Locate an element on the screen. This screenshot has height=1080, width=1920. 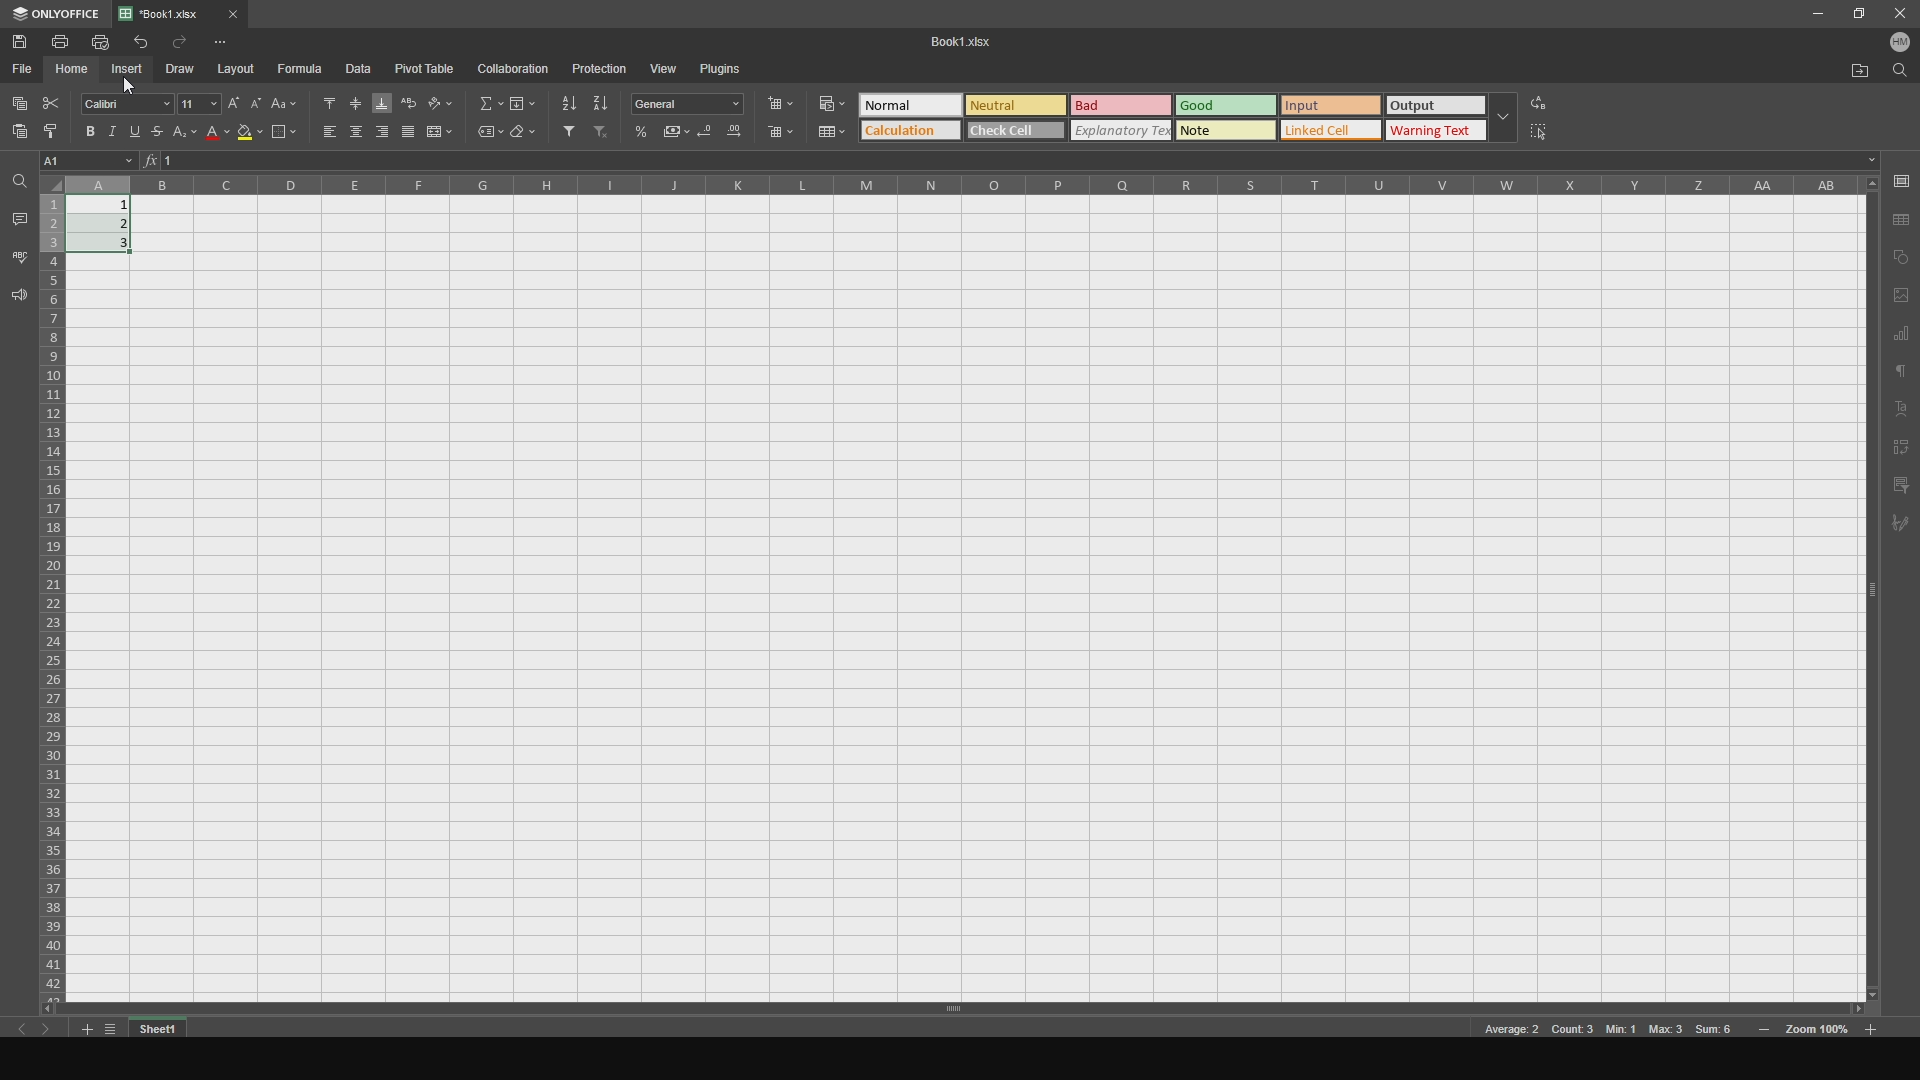
decrement font size is located at coordinates (255, 98).